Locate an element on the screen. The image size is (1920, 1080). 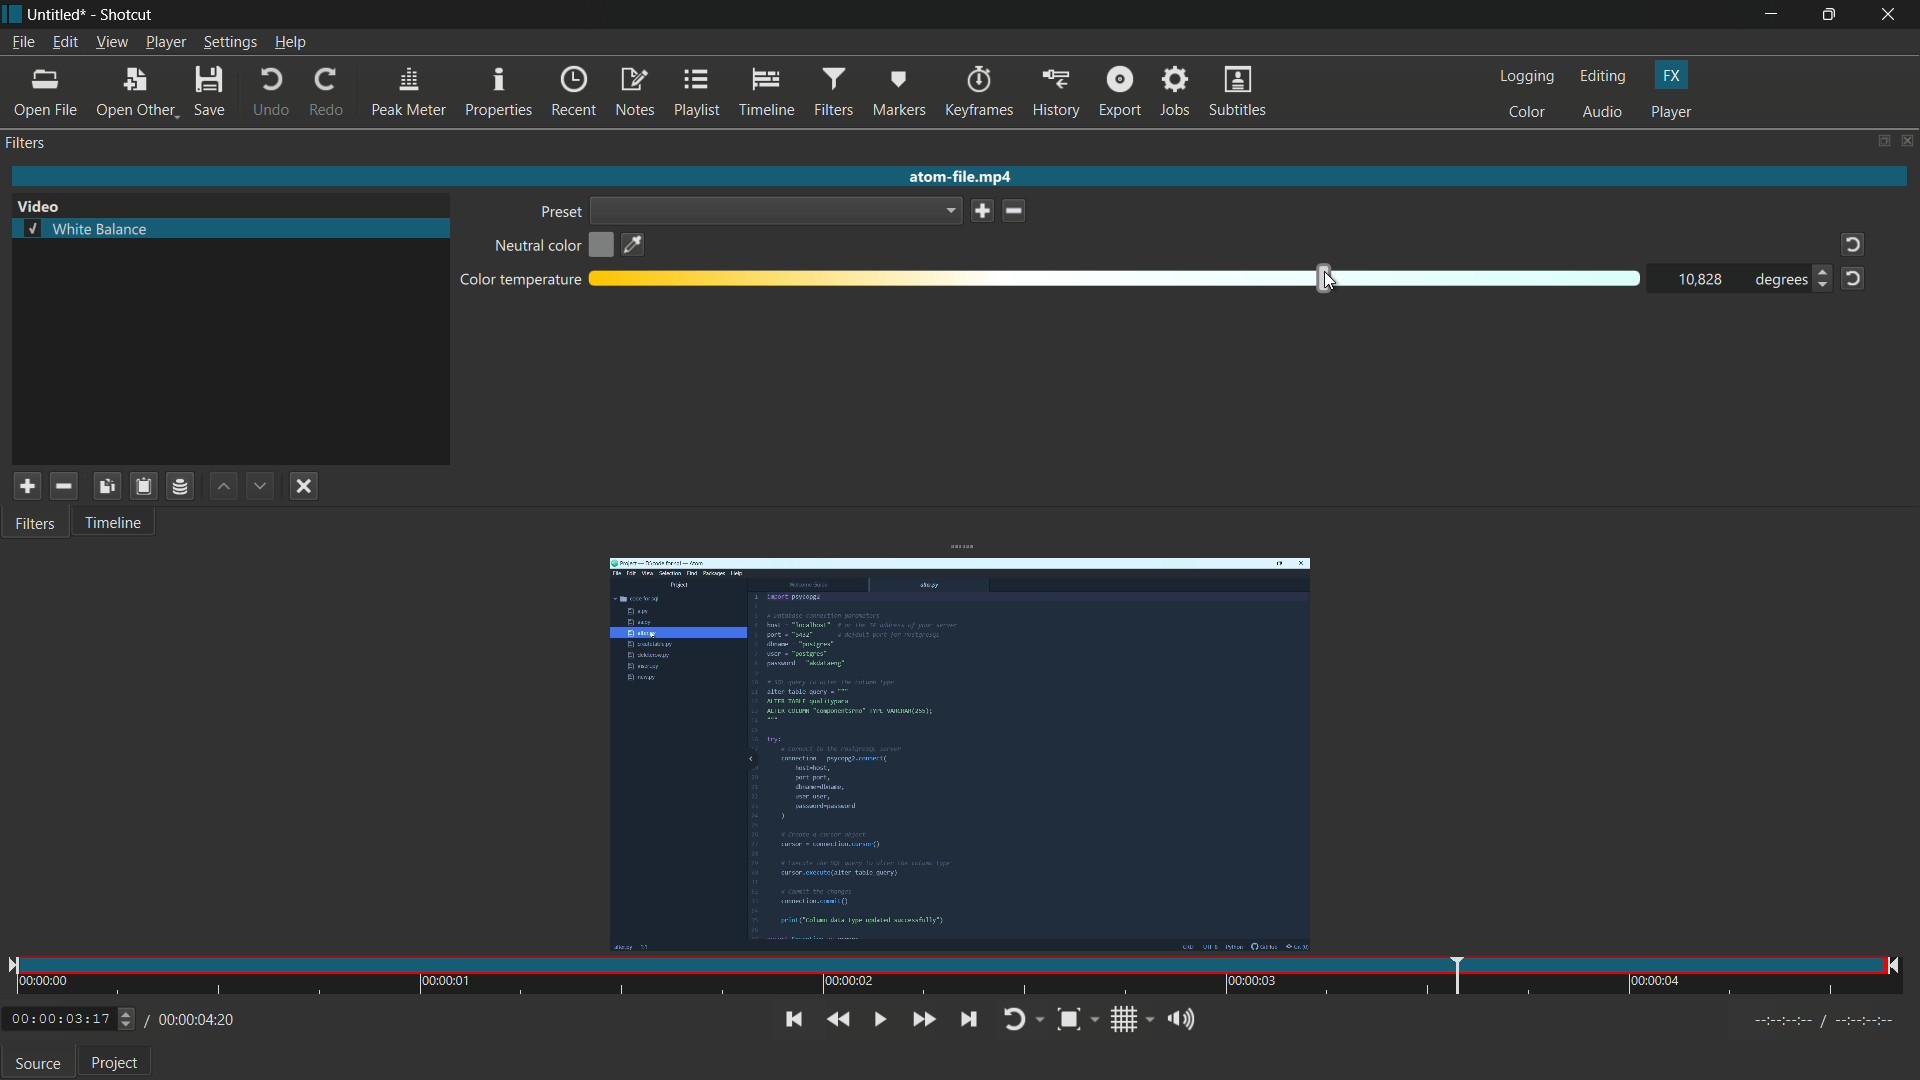
notes is located at coordinates (634, 93).